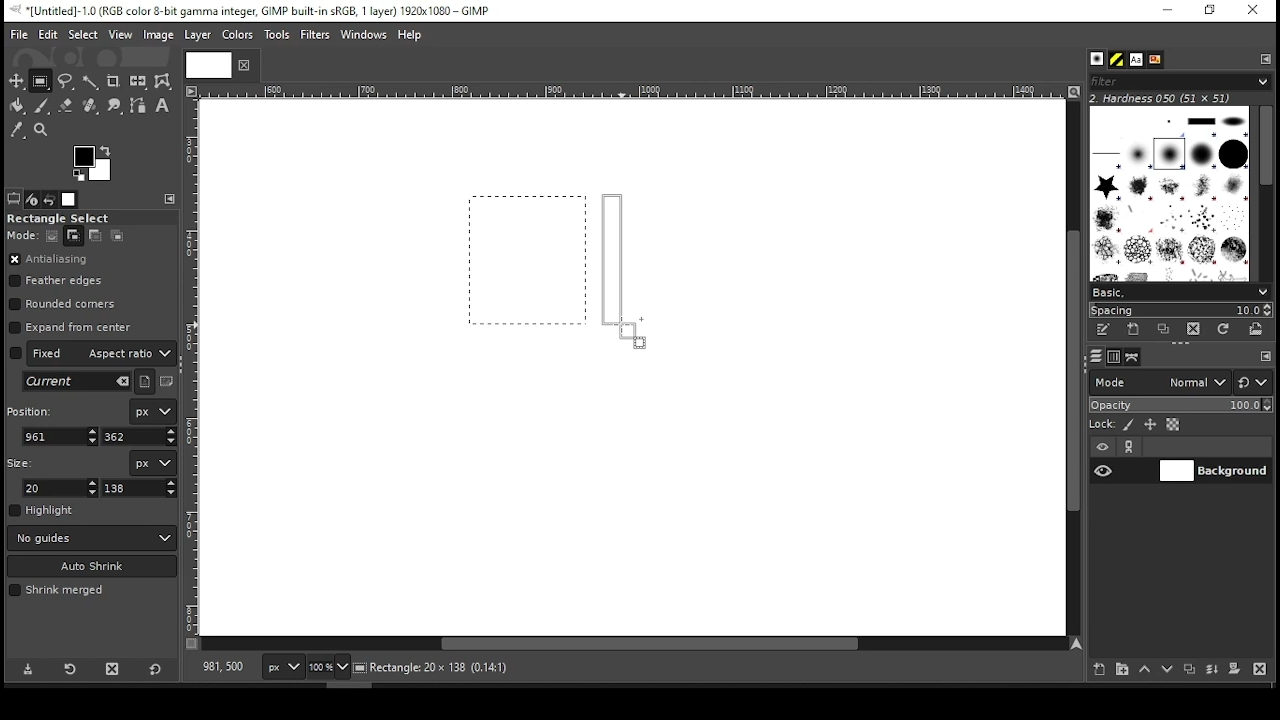 Image resolution: width=1280 pixels, height=720 pixels. I want to click on duplicate this brush, so click(1169, 329).